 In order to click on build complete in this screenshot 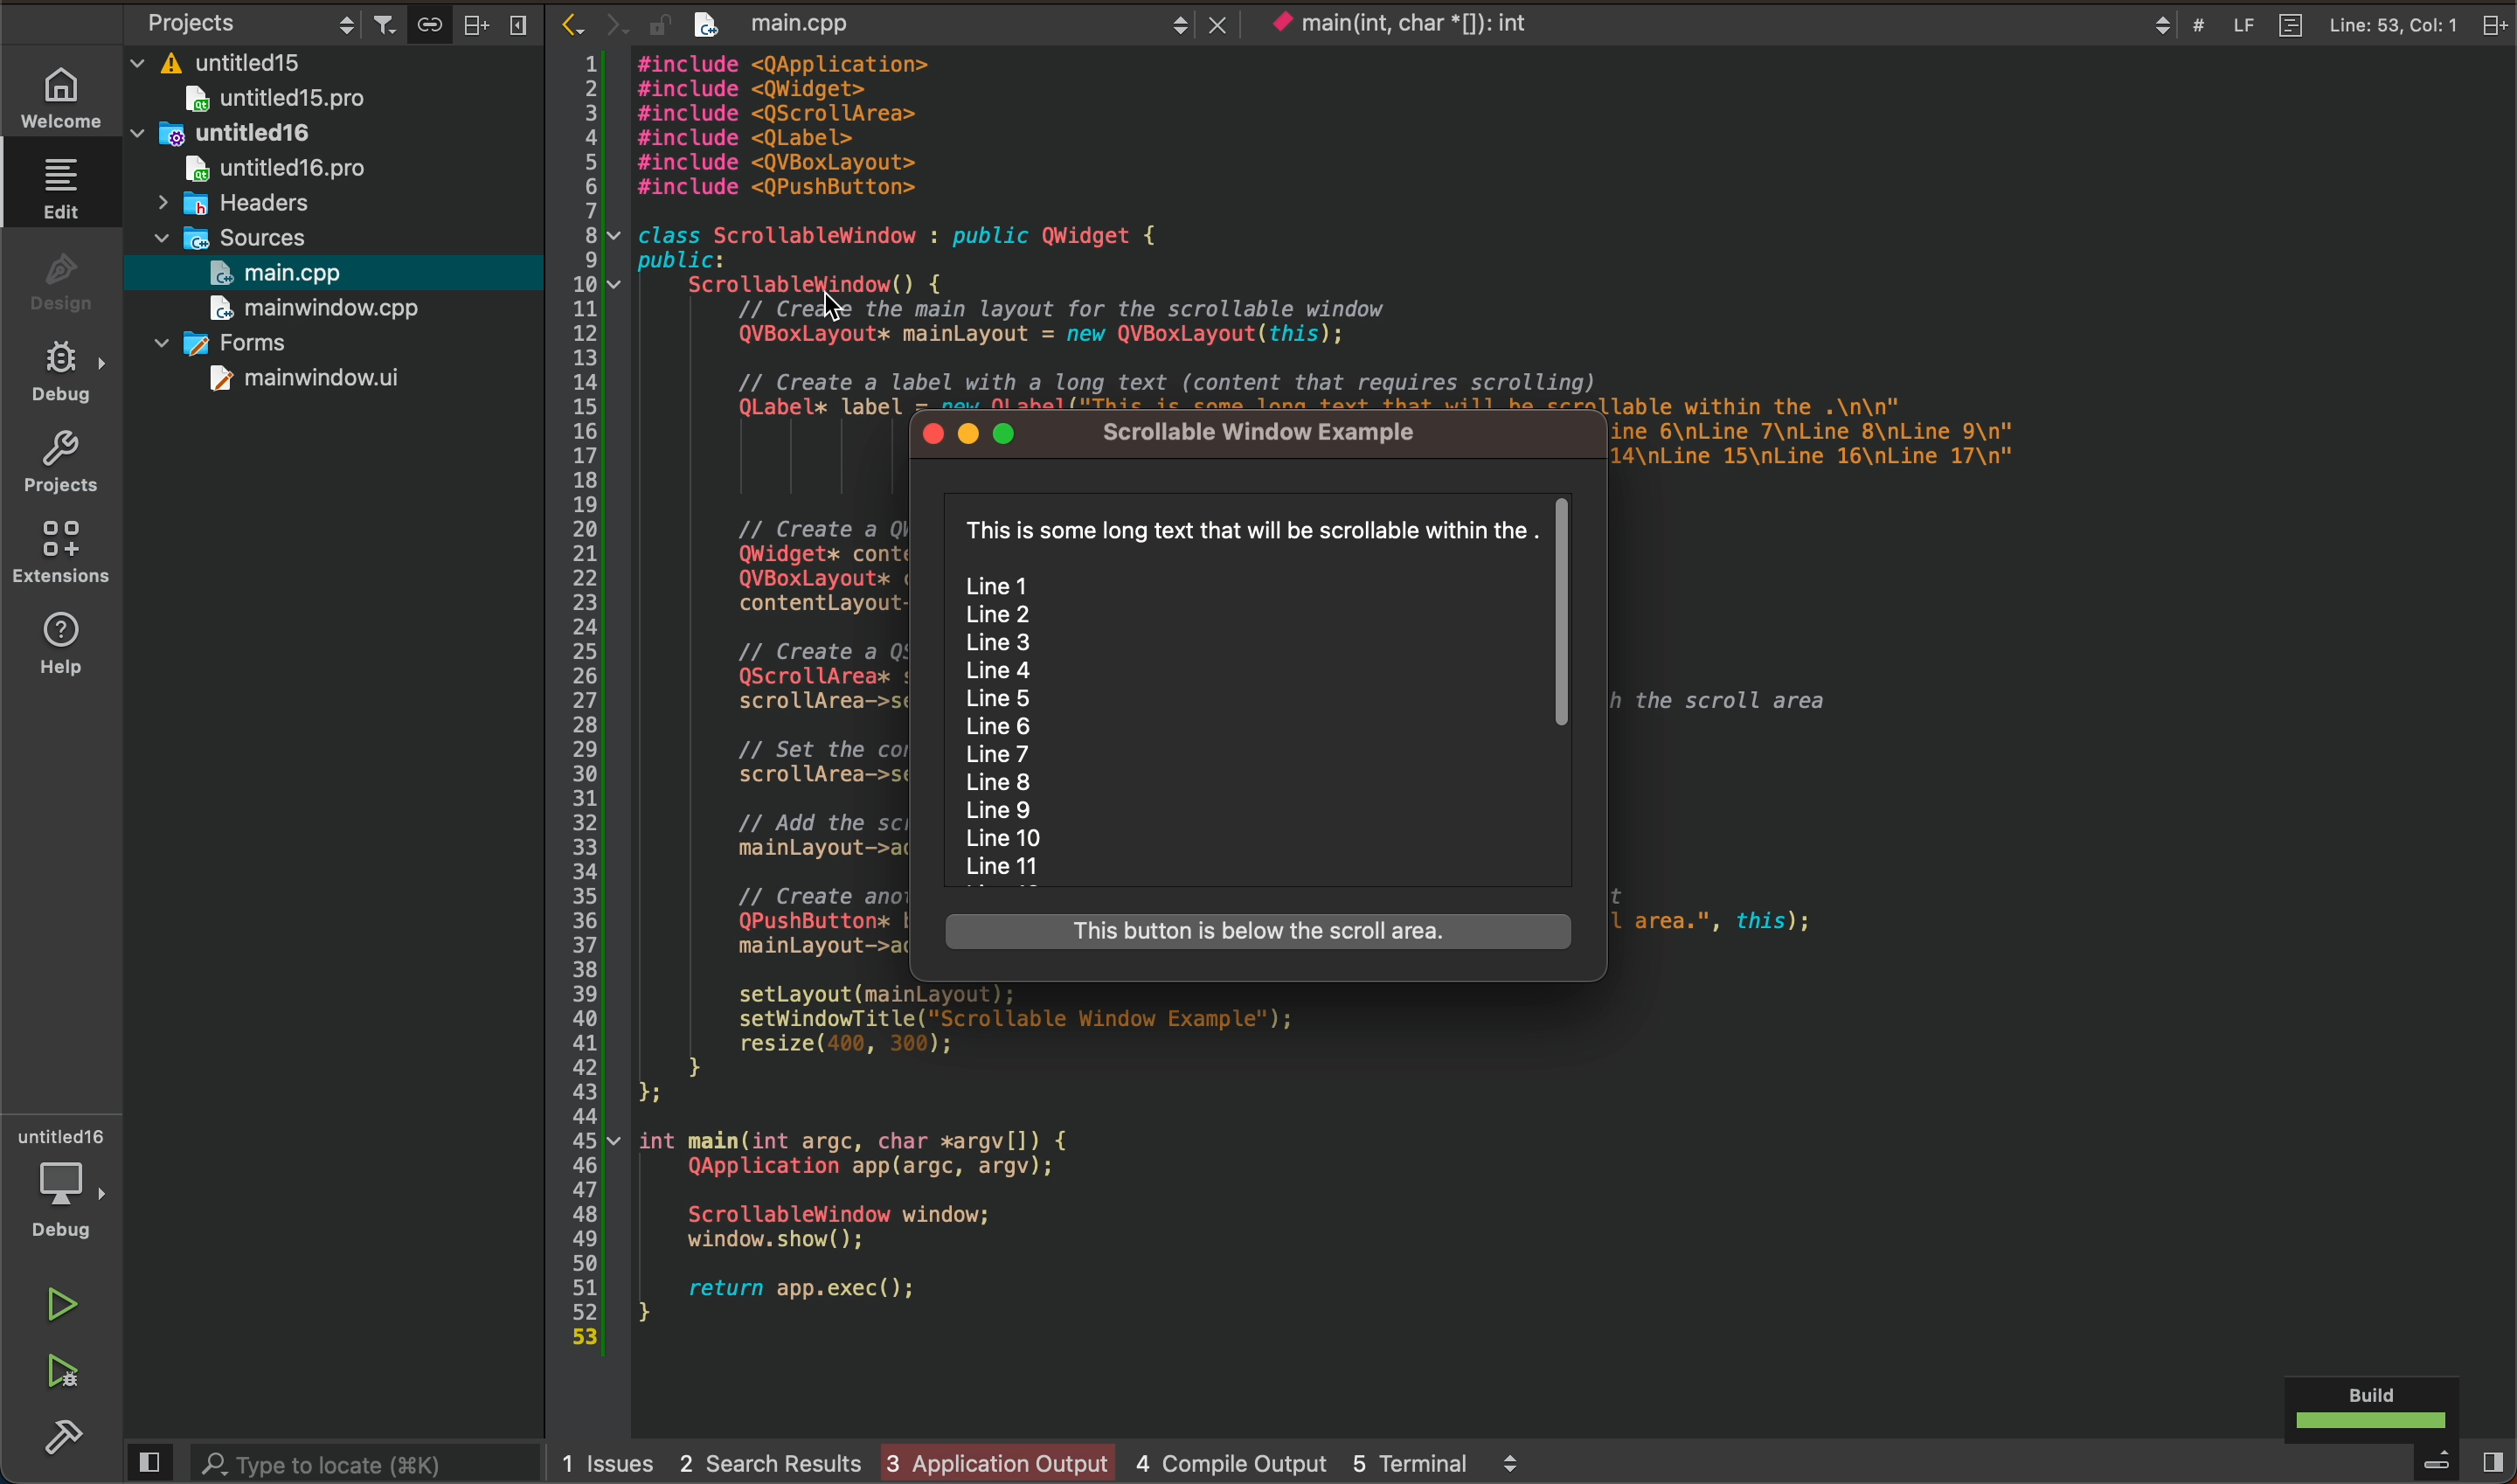, I will do `click(2379, 1406)`.